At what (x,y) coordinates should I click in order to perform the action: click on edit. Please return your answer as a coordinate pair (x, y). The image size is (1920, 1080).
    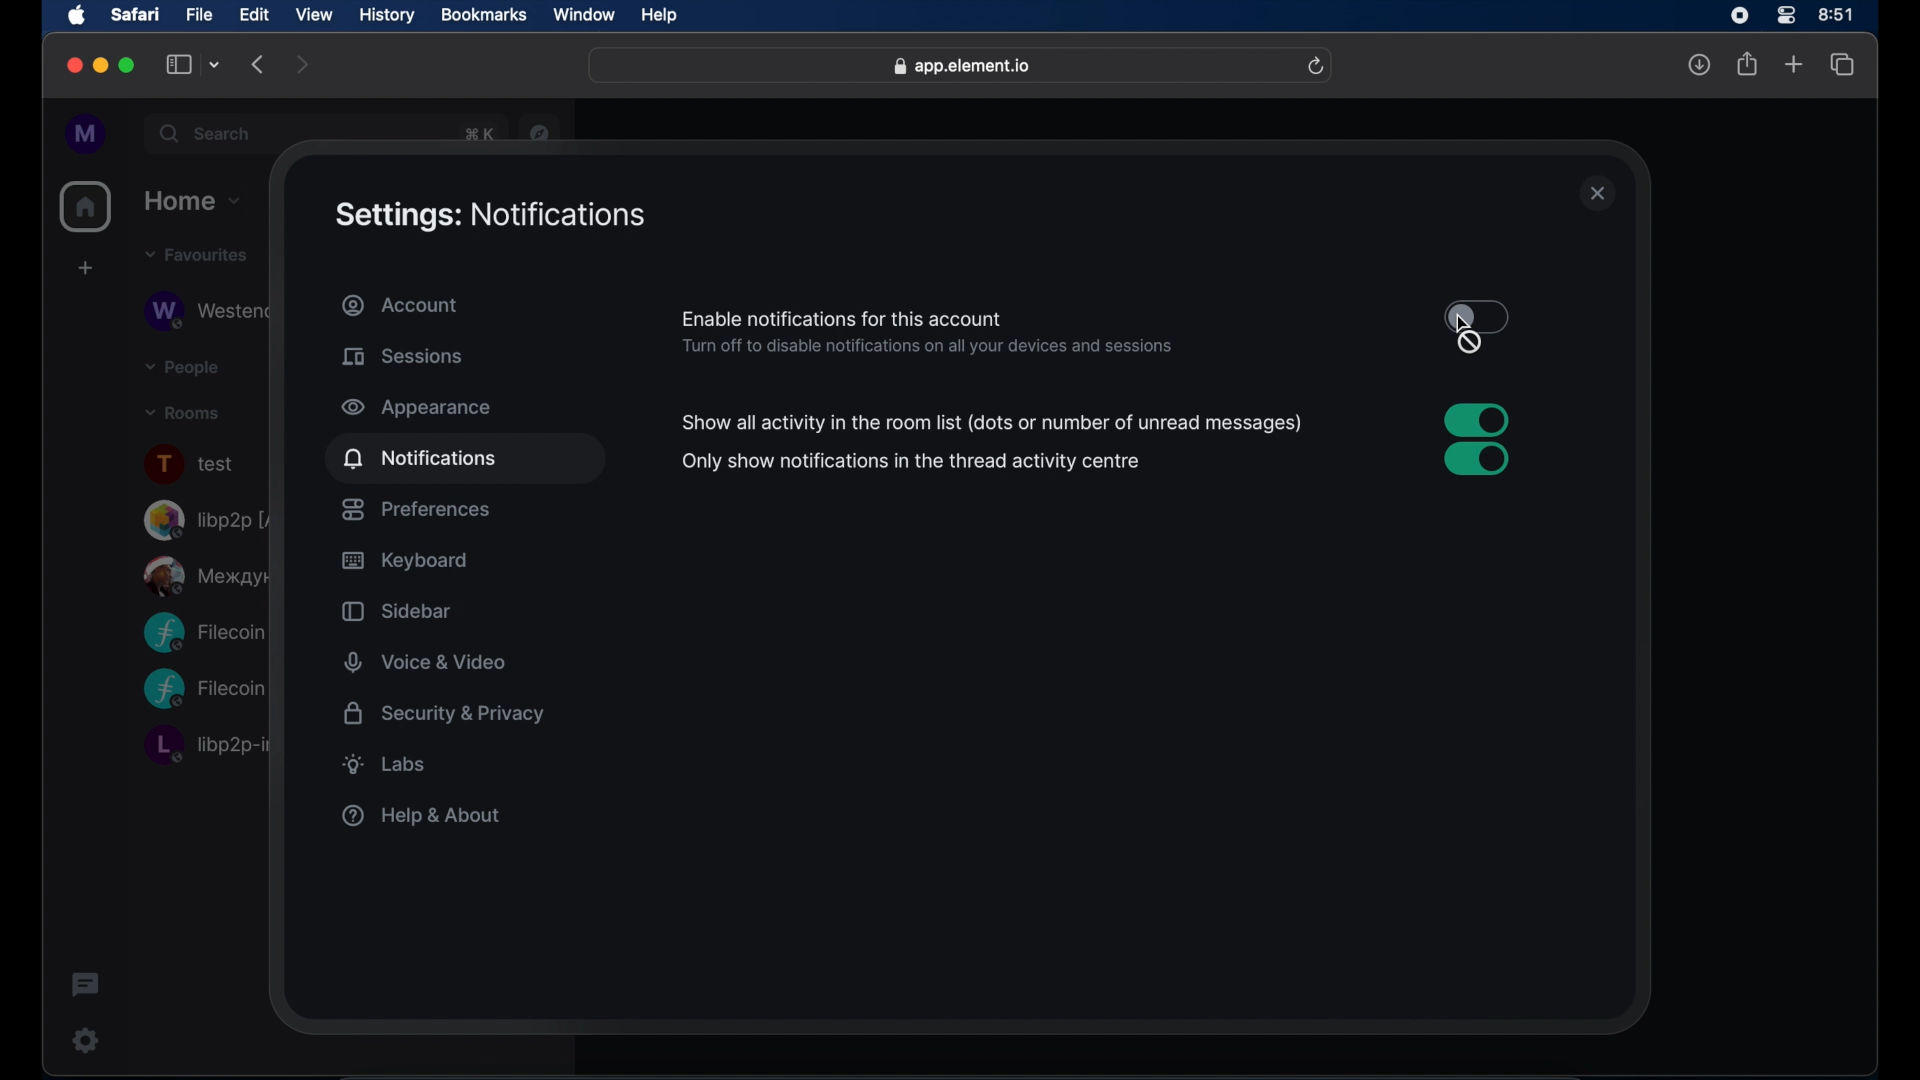
    Looking at the image, I should click on (255, 16).